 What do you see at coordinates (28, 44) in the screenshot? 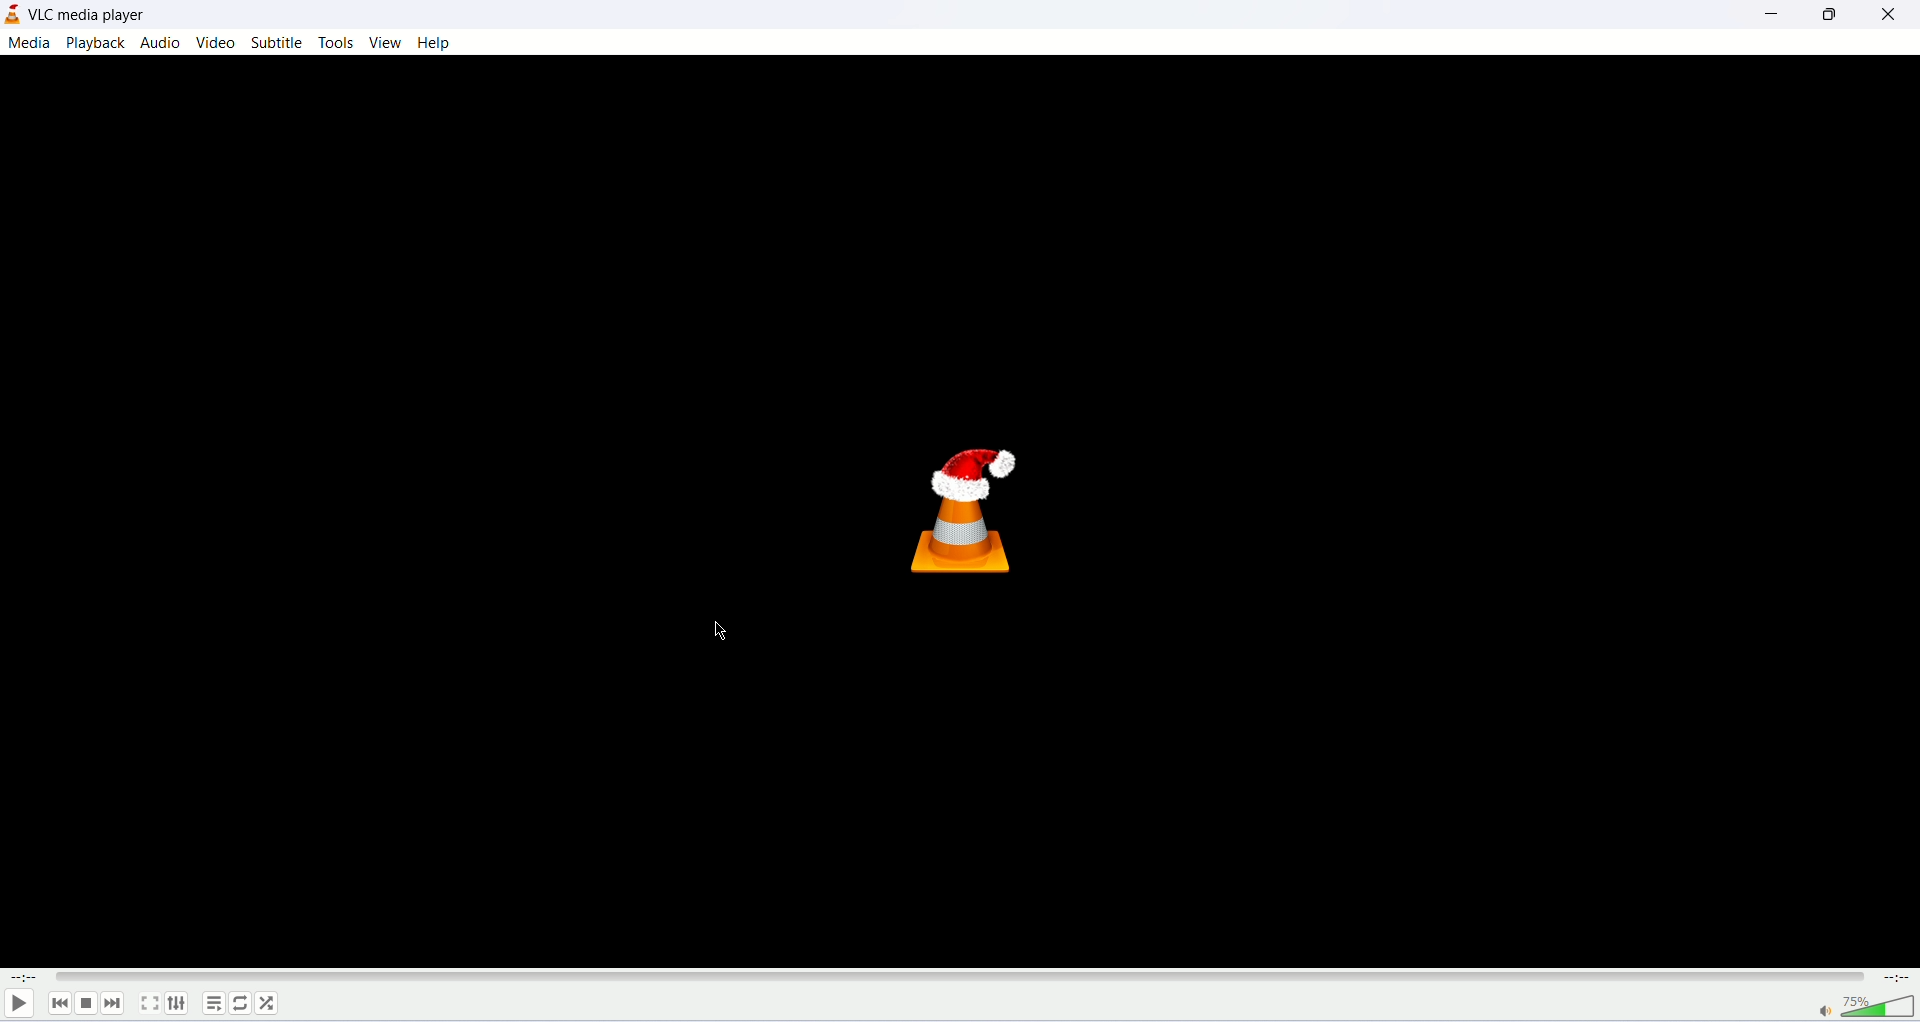
I see `media` at bounding box center [28, 44].